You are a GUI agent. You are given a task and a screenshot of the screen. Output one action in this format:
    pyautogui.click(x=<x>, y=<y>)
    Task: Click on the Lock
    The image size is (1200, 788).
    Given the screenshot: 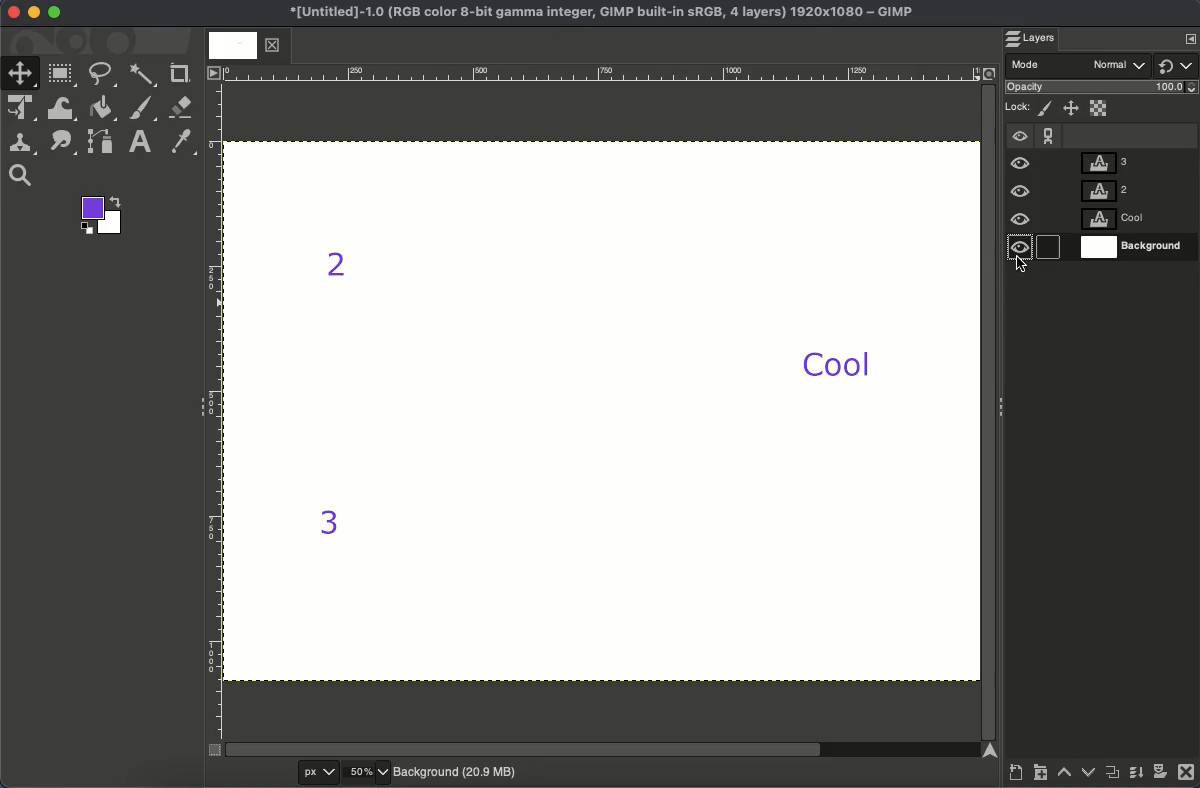 What is the action you would take?
    pyautogui.click(x=1019, y=105)
    